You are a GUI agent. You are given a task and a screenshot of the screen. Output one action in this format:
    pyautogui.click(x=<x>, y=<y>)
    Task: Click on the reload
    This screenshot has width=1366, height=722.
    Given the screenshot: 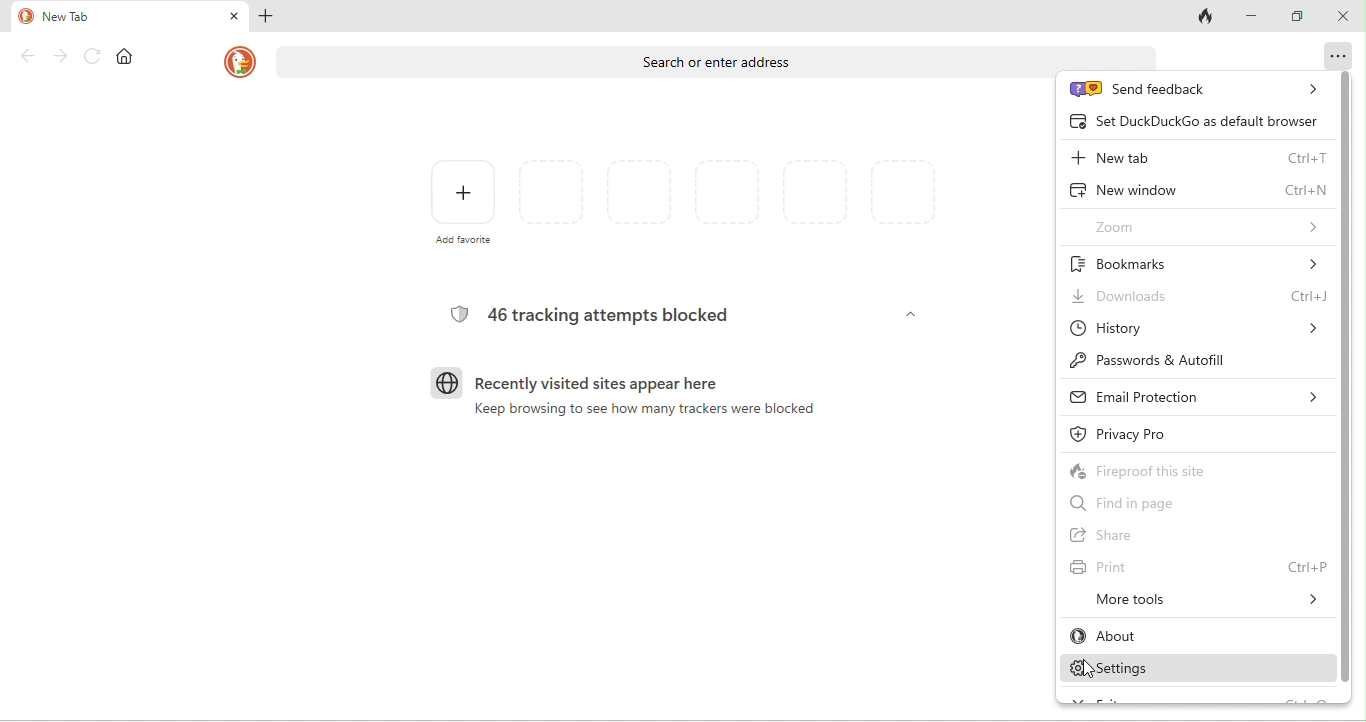 What is the action you would take?
    pyautogui.click(x=97, y=57)
    